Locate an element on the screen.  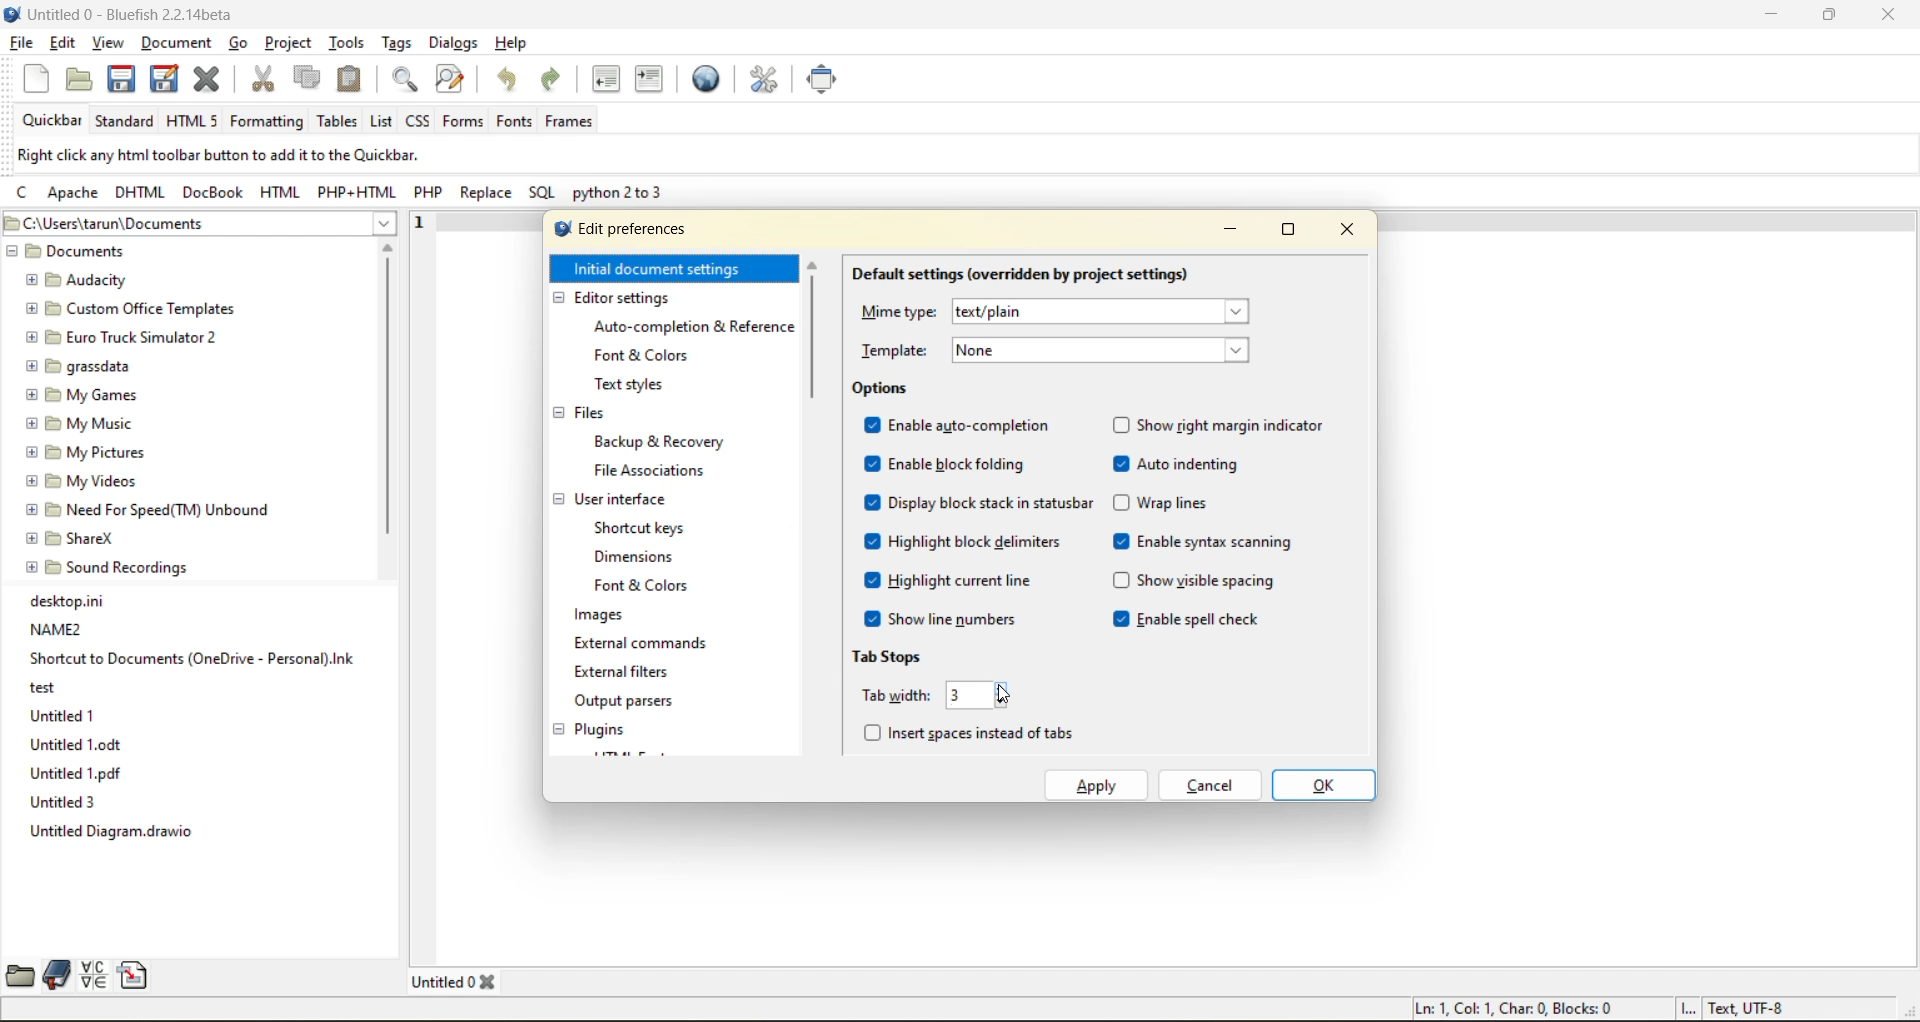
tools is located at coordinates (348, 42).